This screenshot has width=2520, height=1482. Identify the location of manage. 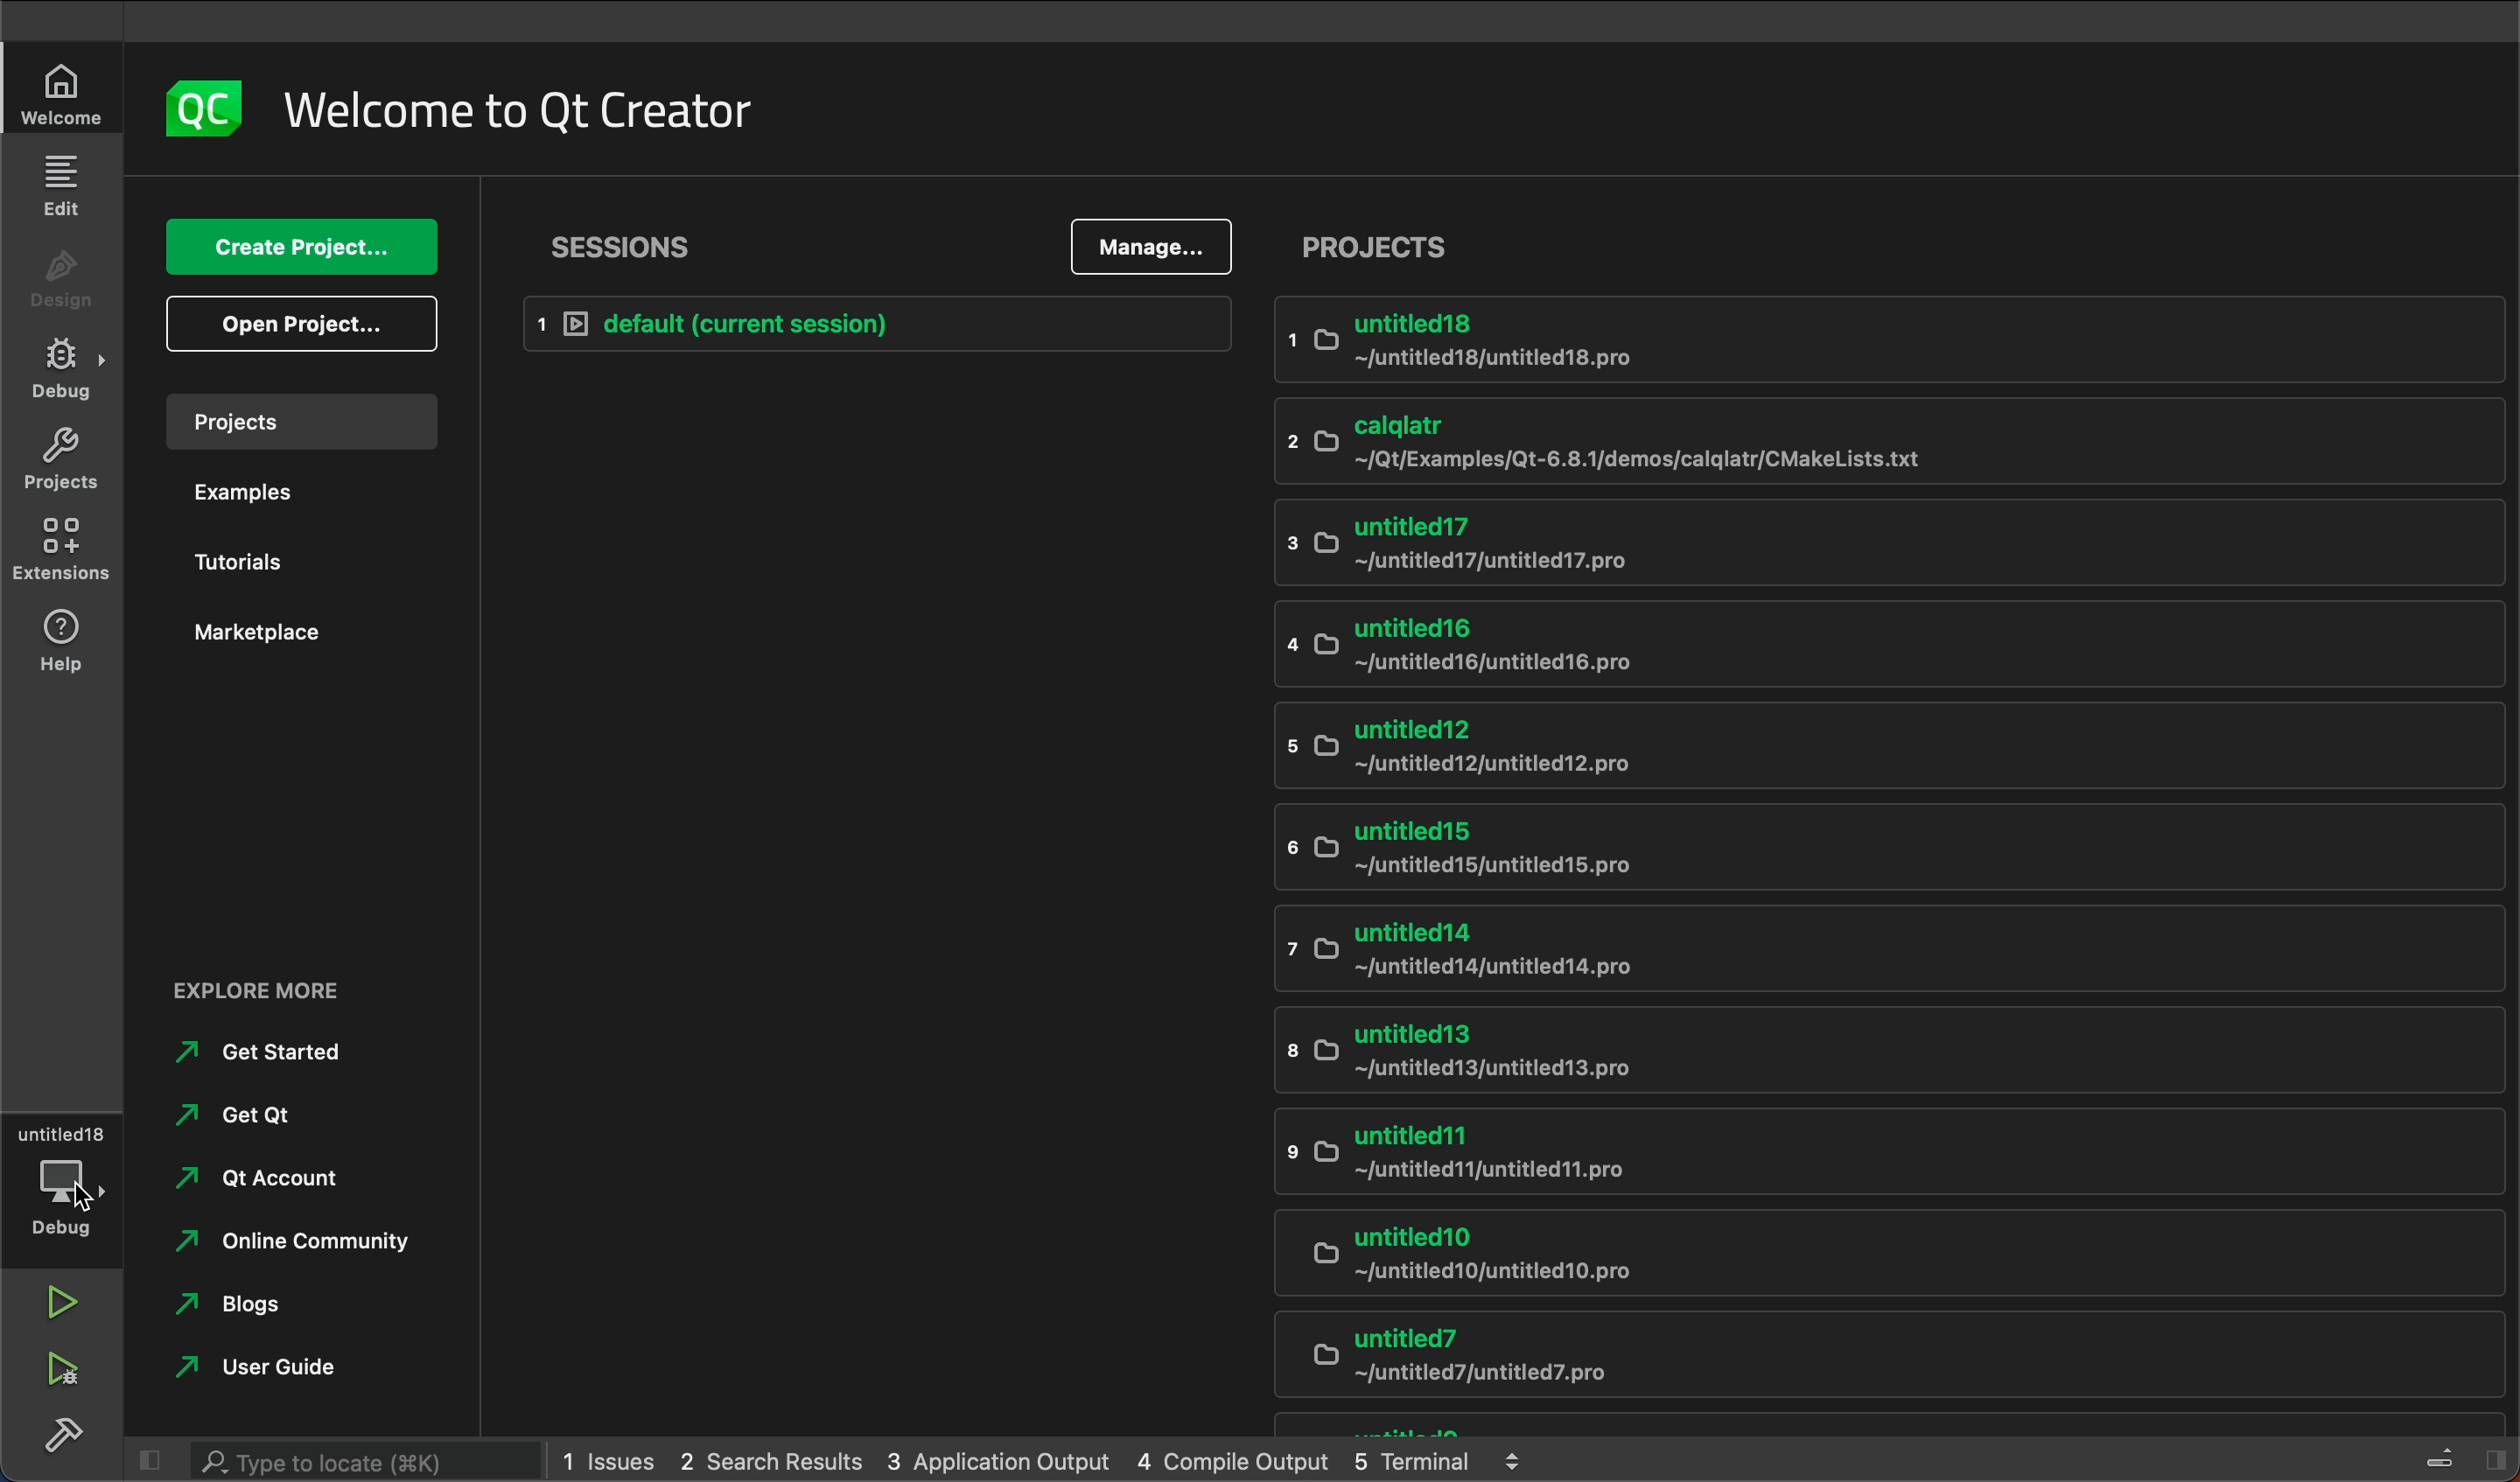
(1158, 246).